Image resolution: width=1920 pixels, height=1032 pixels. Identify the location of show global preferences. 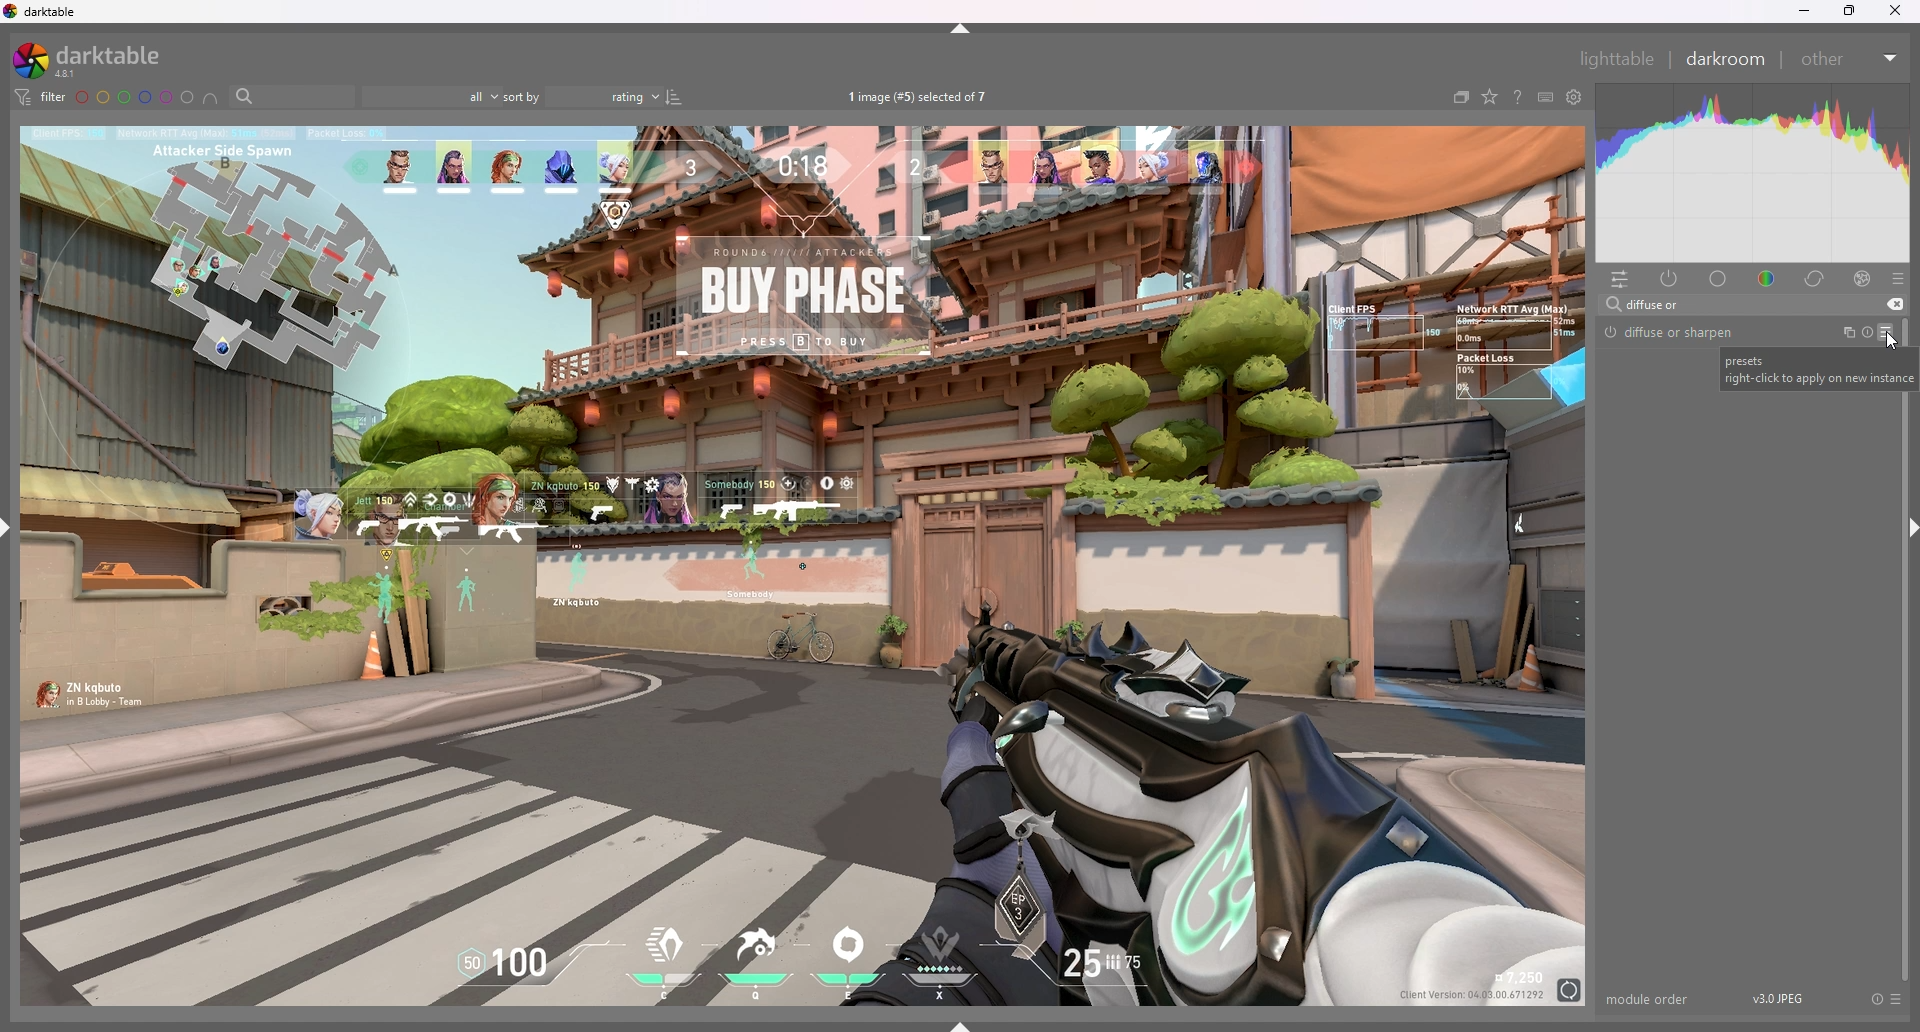
(1576, 96).